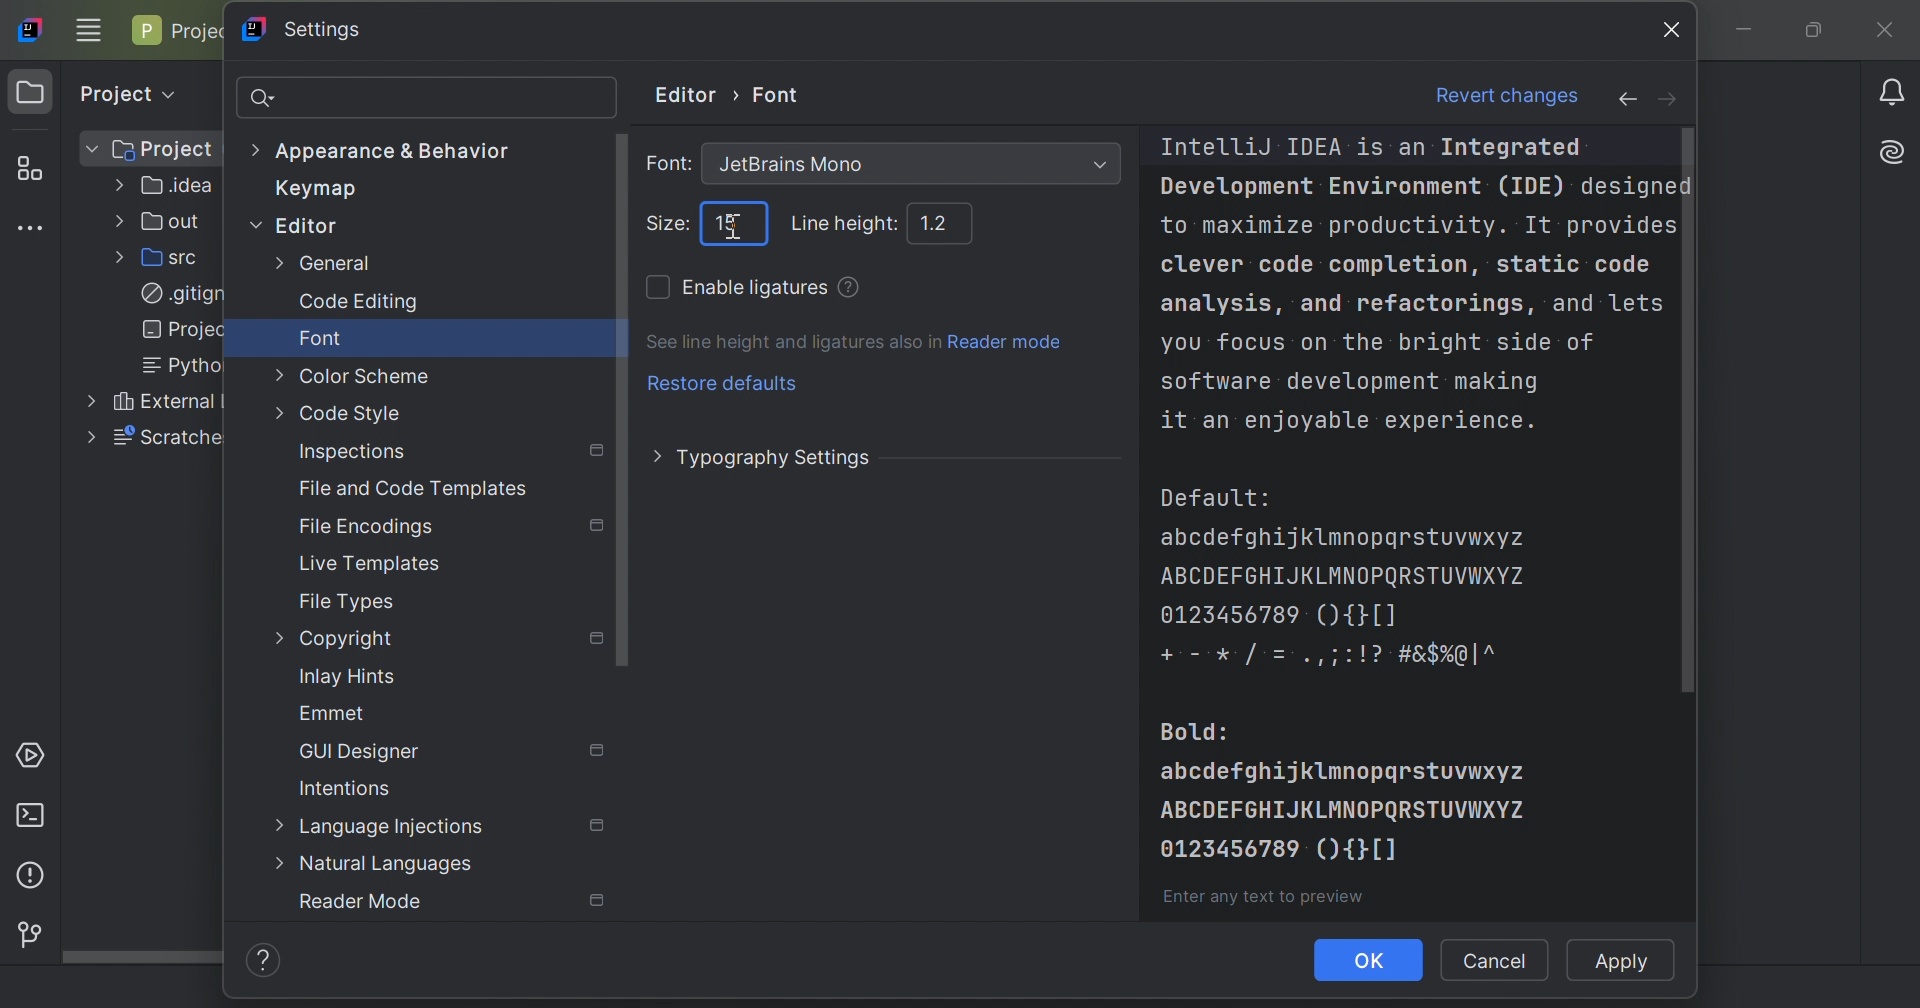 The width and height of the screenshot is (1920, 1008). I want to click on Problems, so click(28, 879).